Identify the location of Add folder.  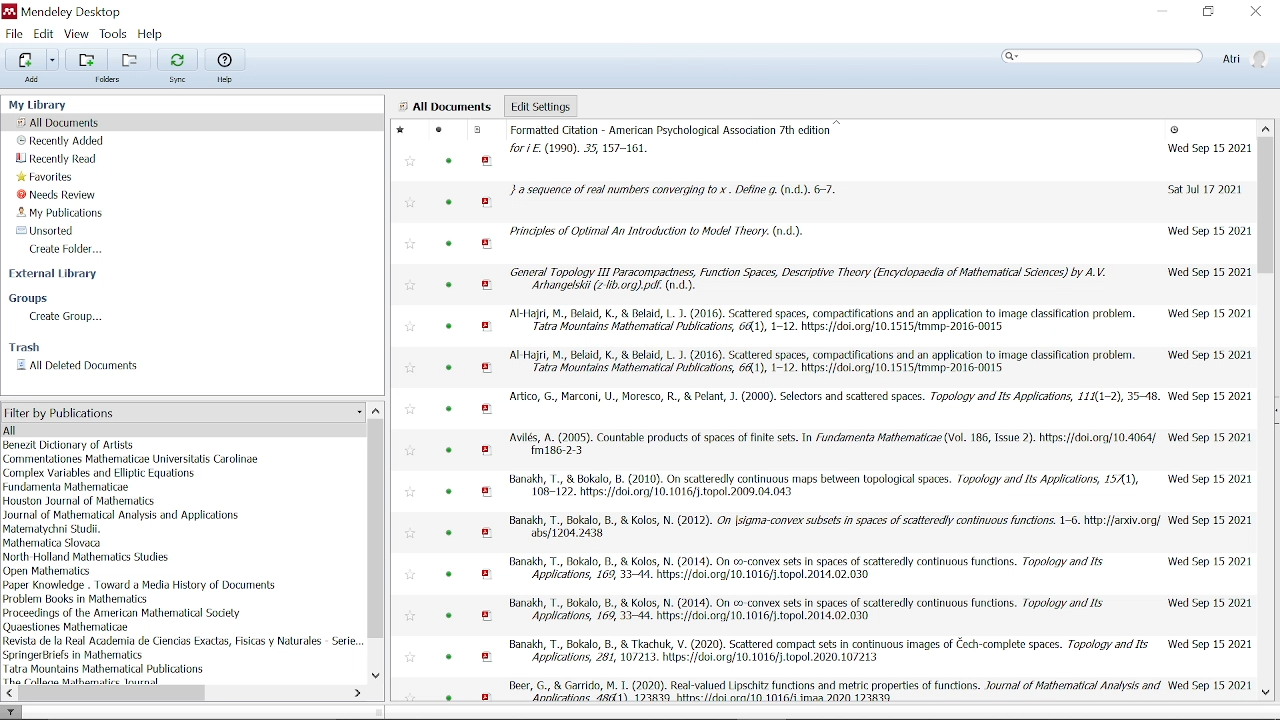
(132, 59).